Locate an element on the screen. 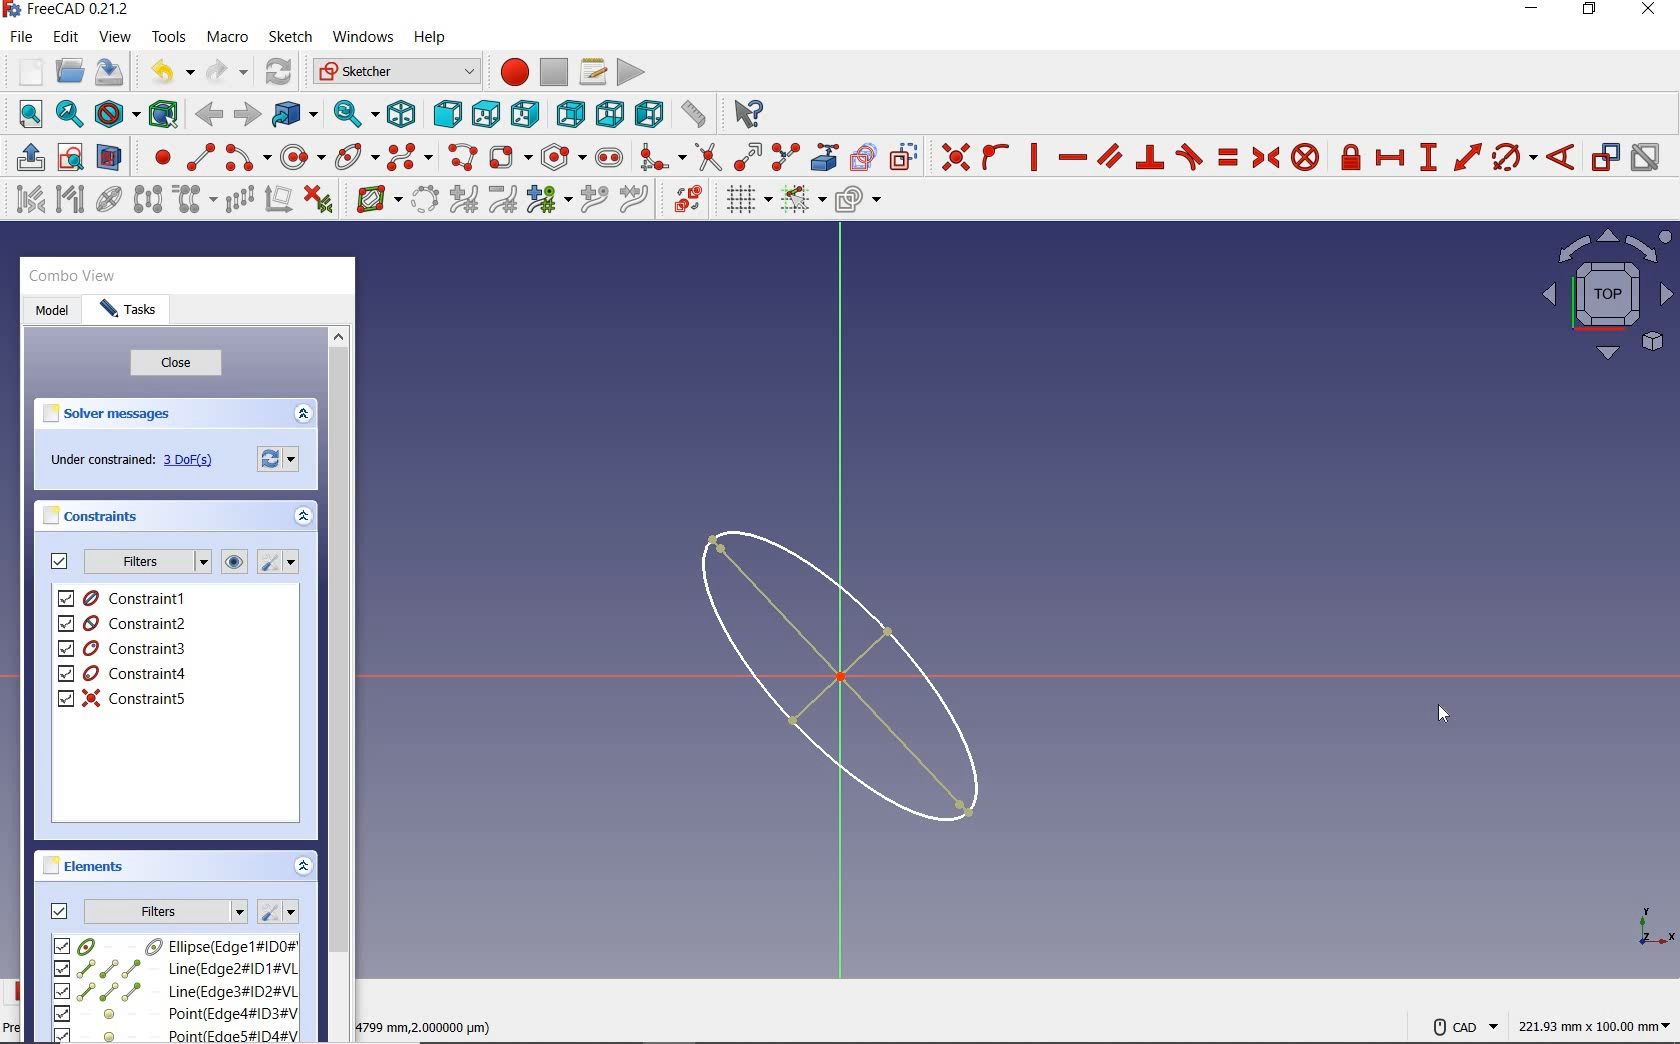 The image size is (1680, 1044). collapse is located at coordinates (304, 868).